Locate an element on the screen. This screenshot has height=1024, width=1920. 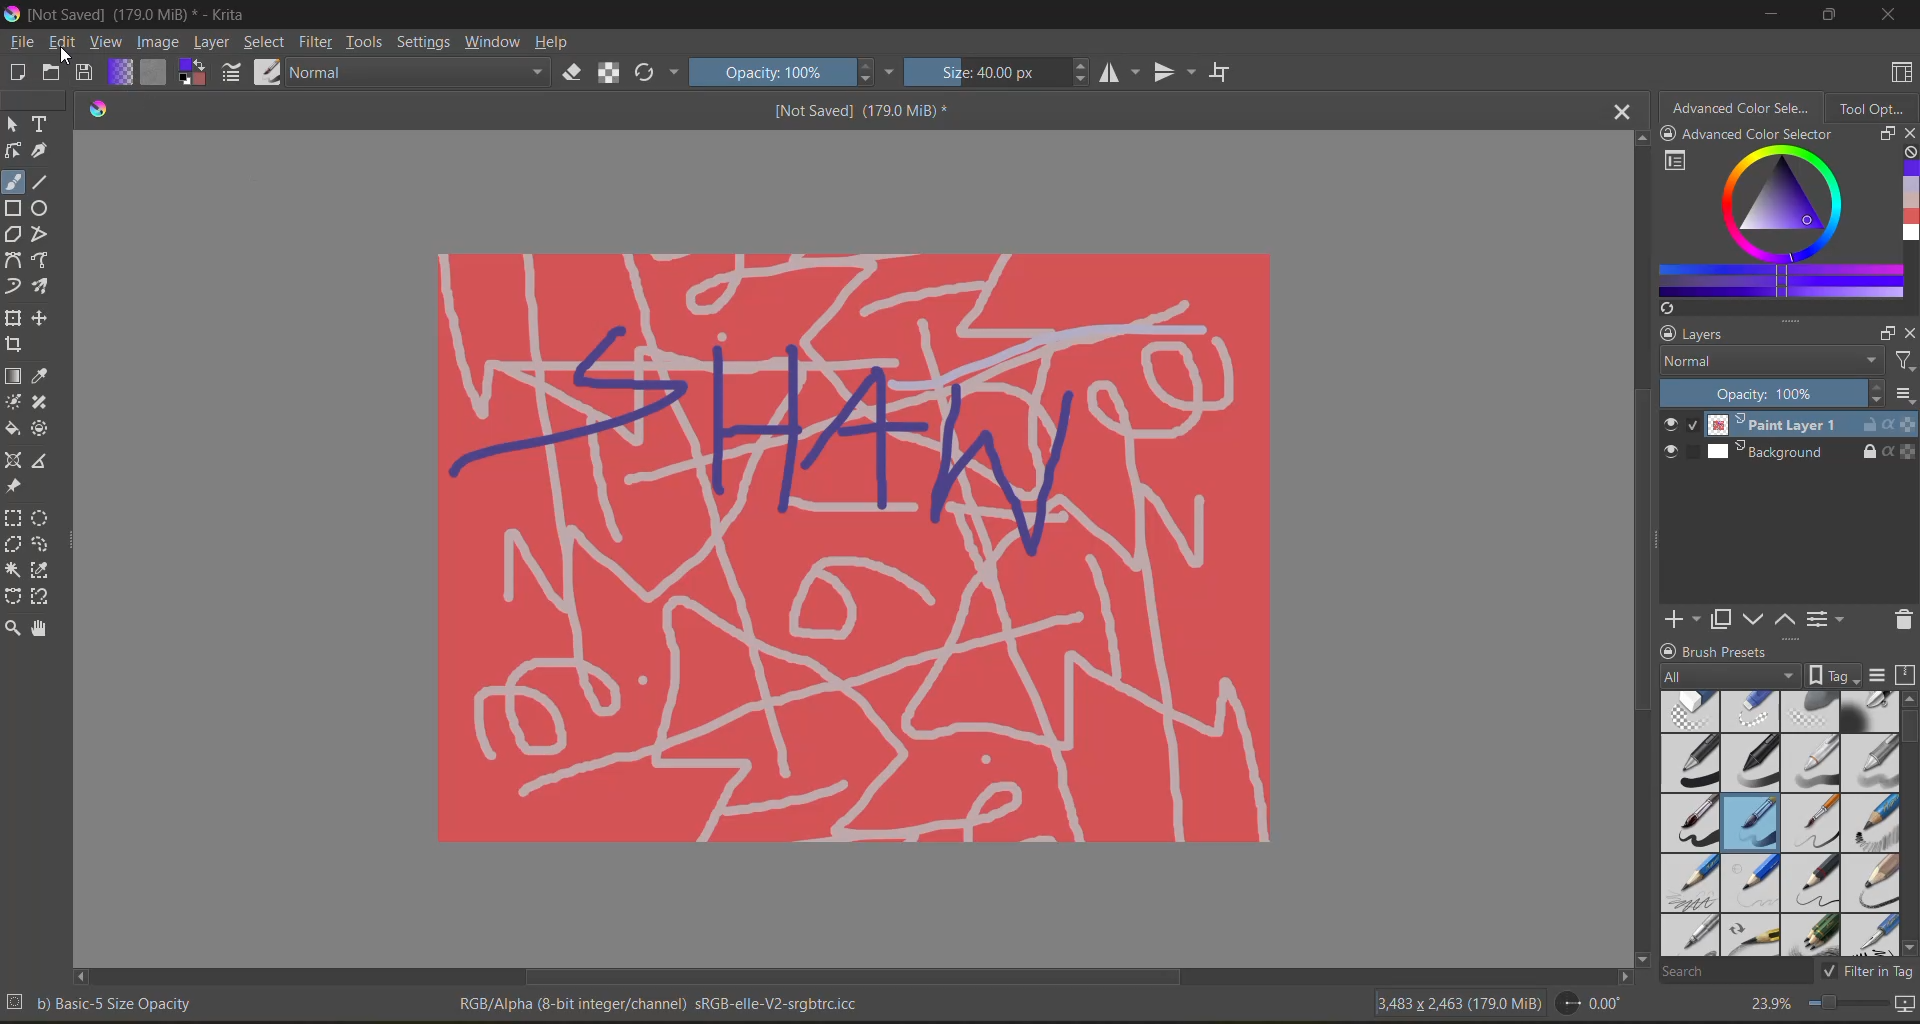
fill pattern is located at coordinates (154, 72).